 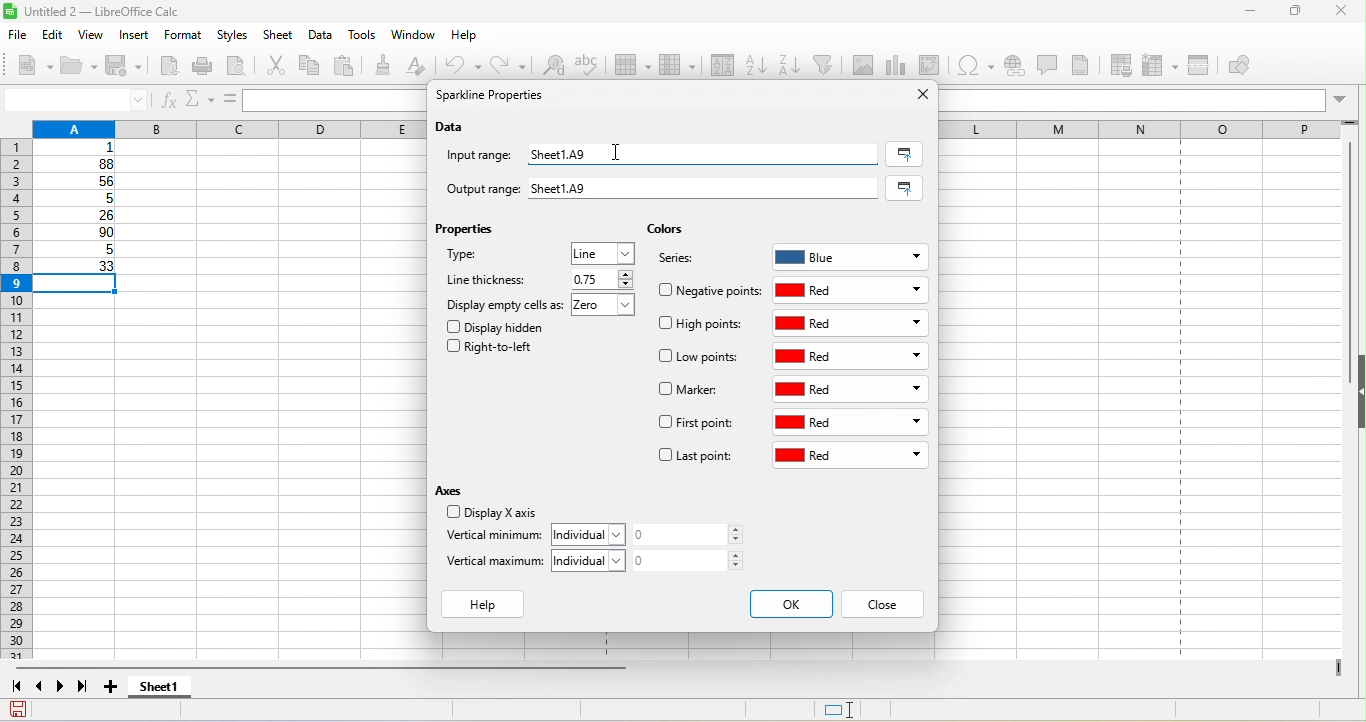 What do you see at coordinates (791, 64) in the screenshot?
I see `sort descending` at bounding box center [791, 64].